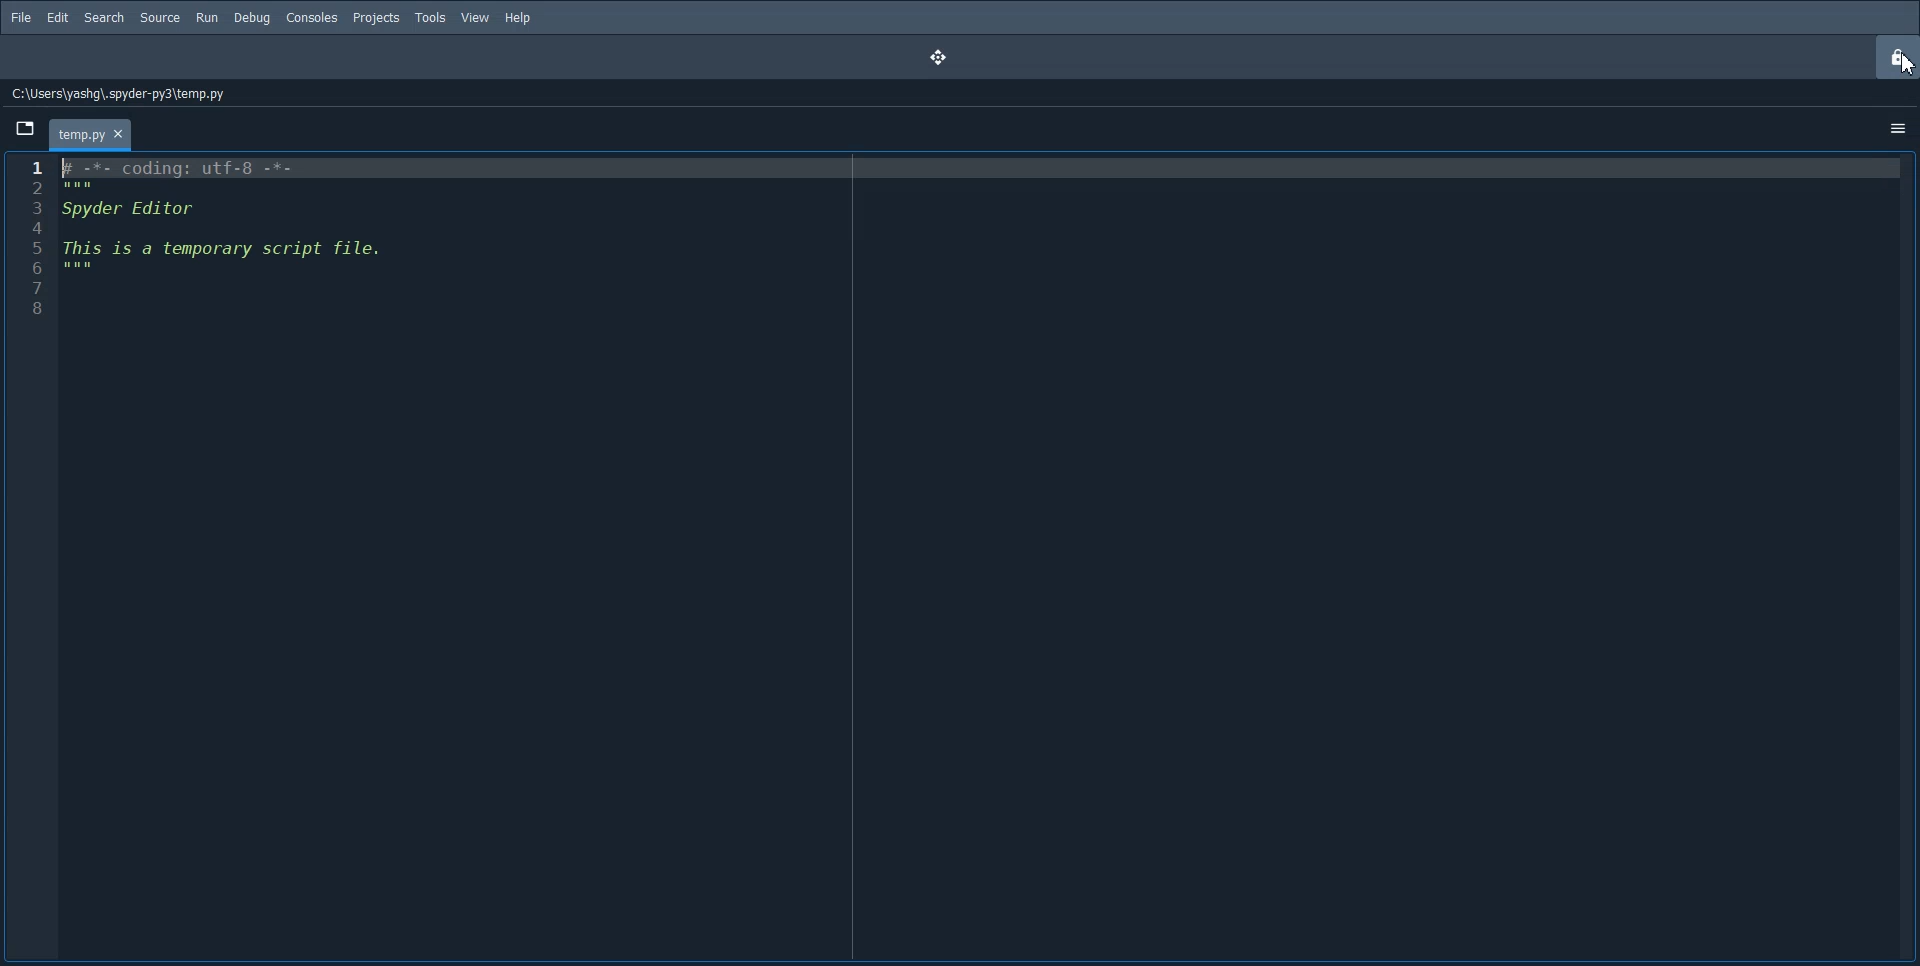 The height and width of the screenshot is (966, 1920). I want to click on Source, so click(159, 16).